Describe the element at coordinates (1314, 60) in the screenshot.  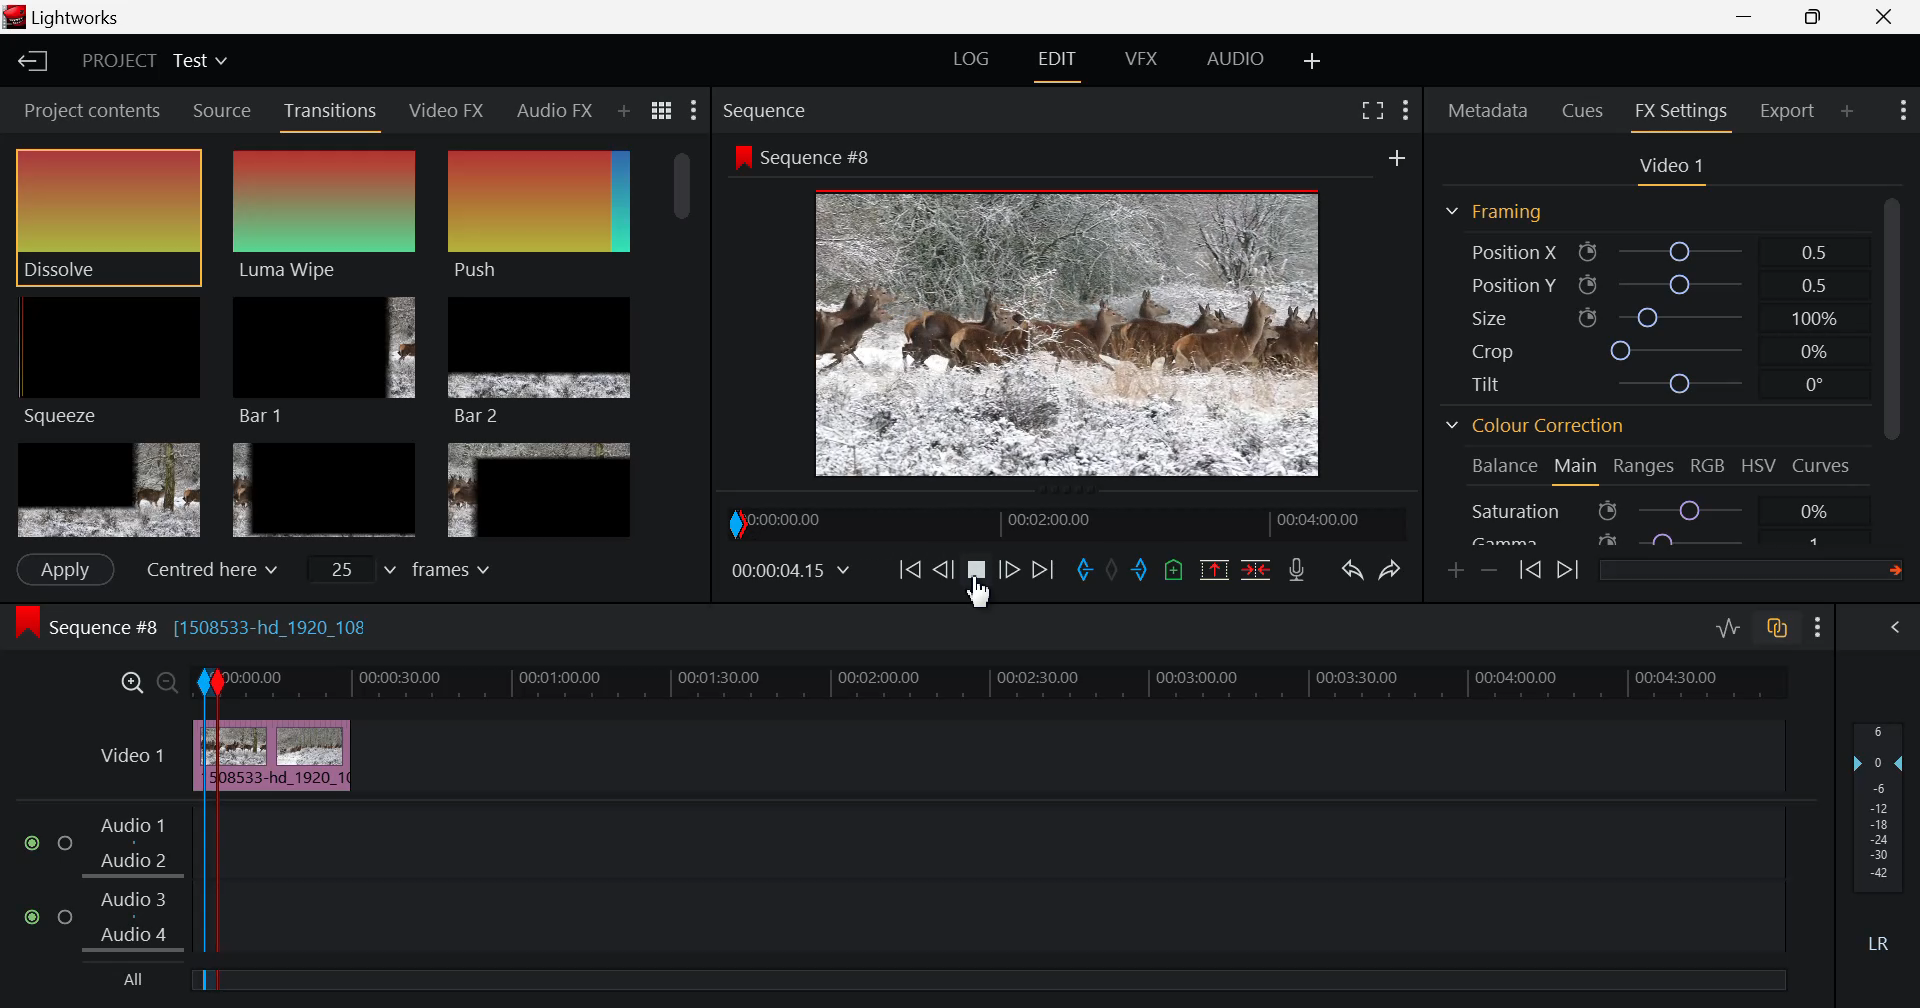
I see `Add Layout` at that location.